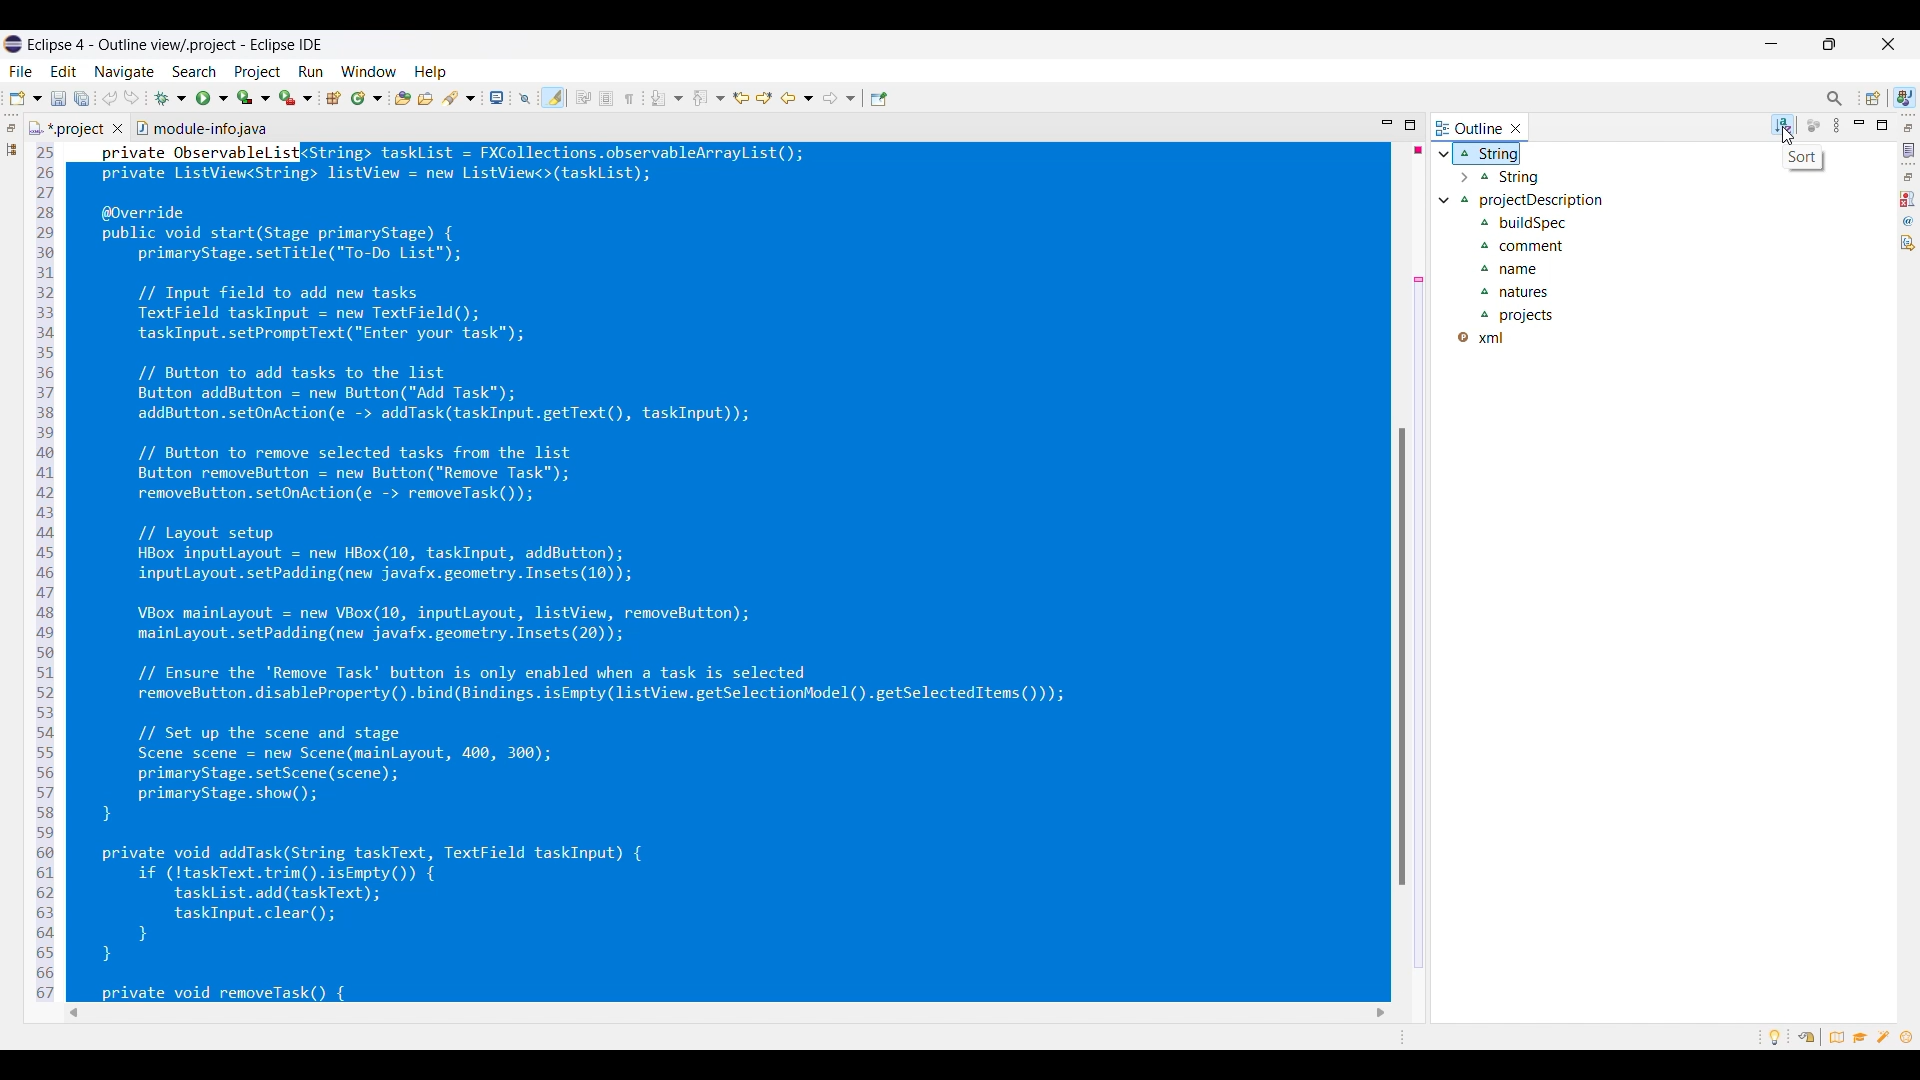 This screenshot has width=1920, height=1080. I want to click on Current tab highlighted, so click(1469, 127).